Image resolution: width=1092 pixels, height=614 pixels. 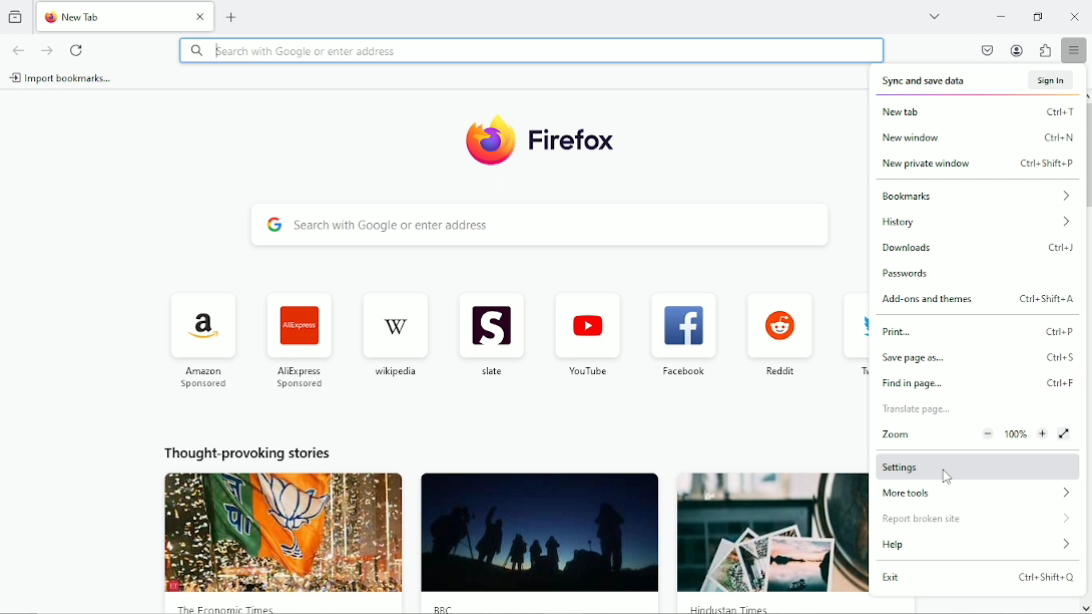 What do you see at coordinates (980, 138) in the screenshot?
I see `new window` at bounding box center [980, 138].